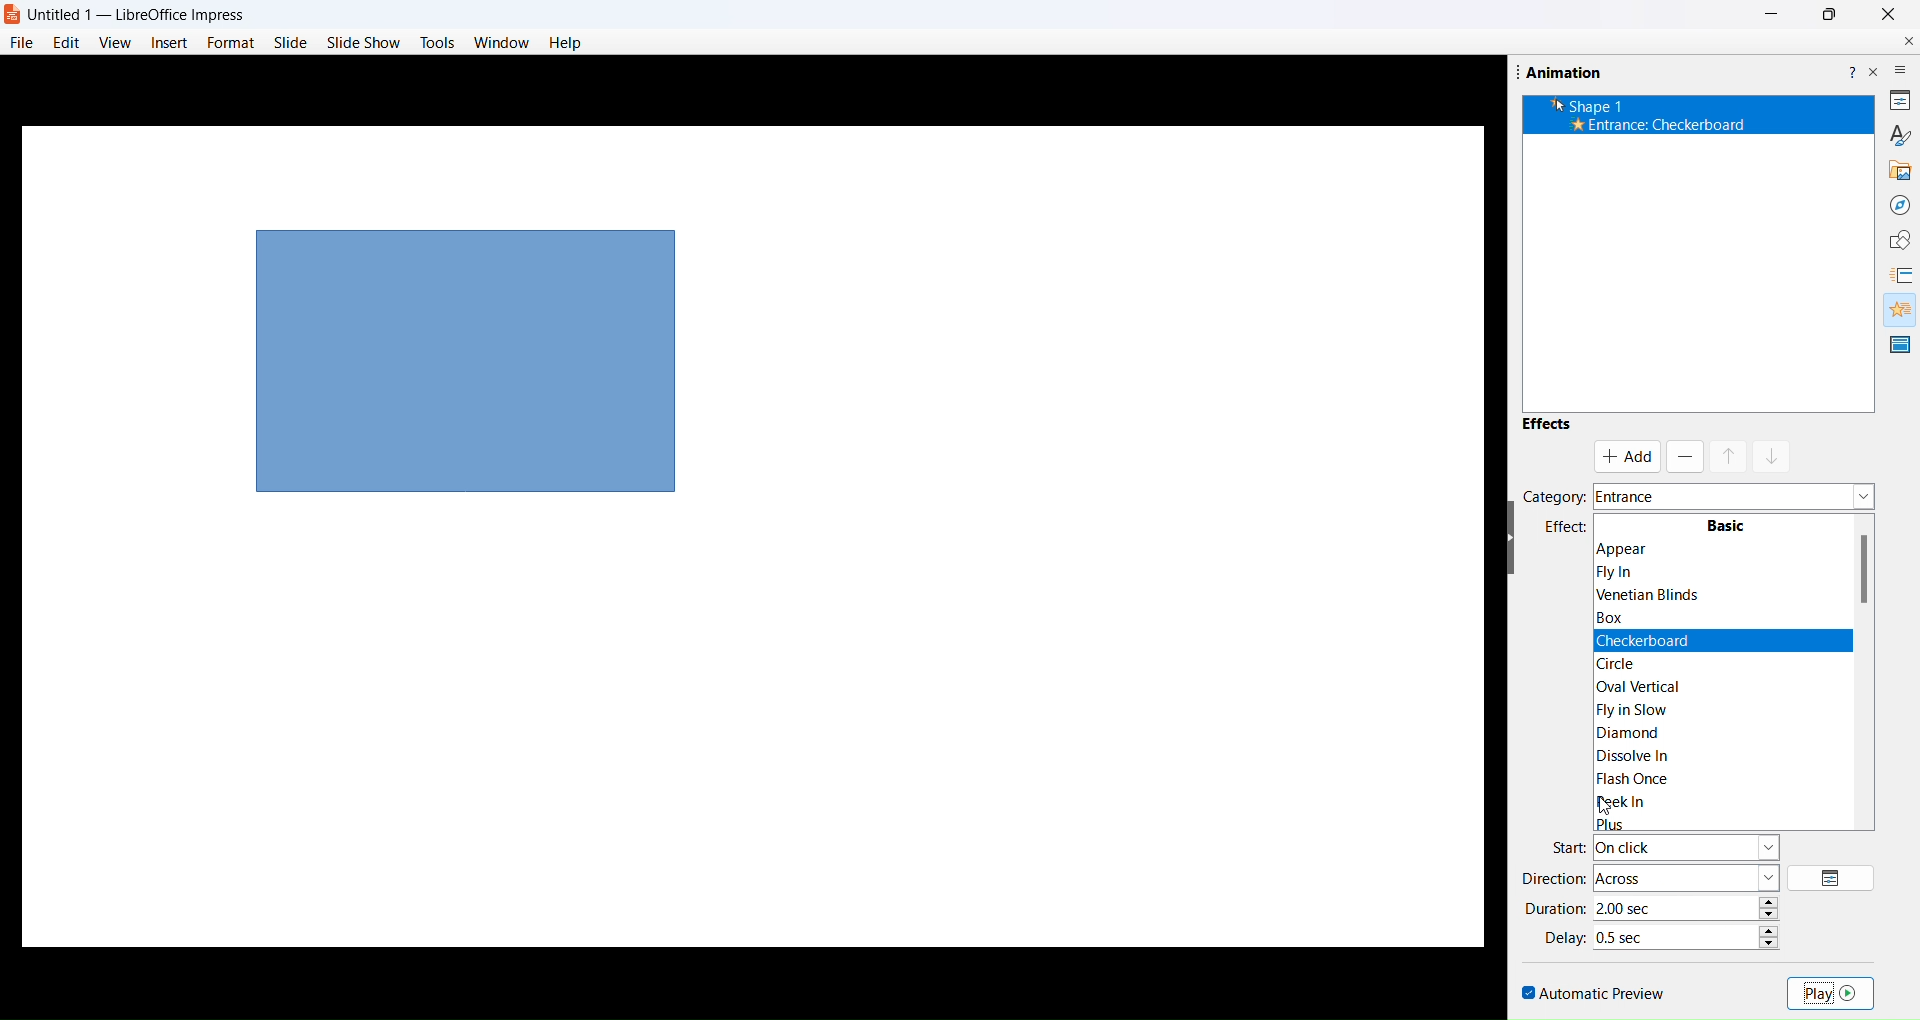 The image size is (1920, 1020). What do you see at coordinates (1774, 15) in the screenshot?
I see `minimize` at bounding box center [1774, 15].